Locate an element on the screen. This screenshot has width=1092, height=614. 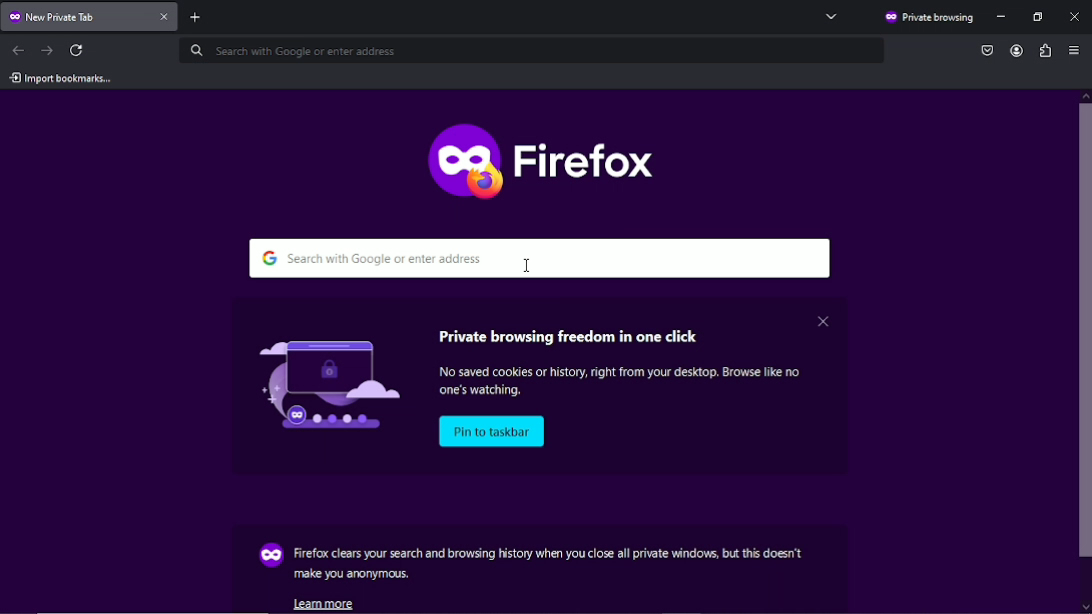
add tab is located at coordinates (204, 16).